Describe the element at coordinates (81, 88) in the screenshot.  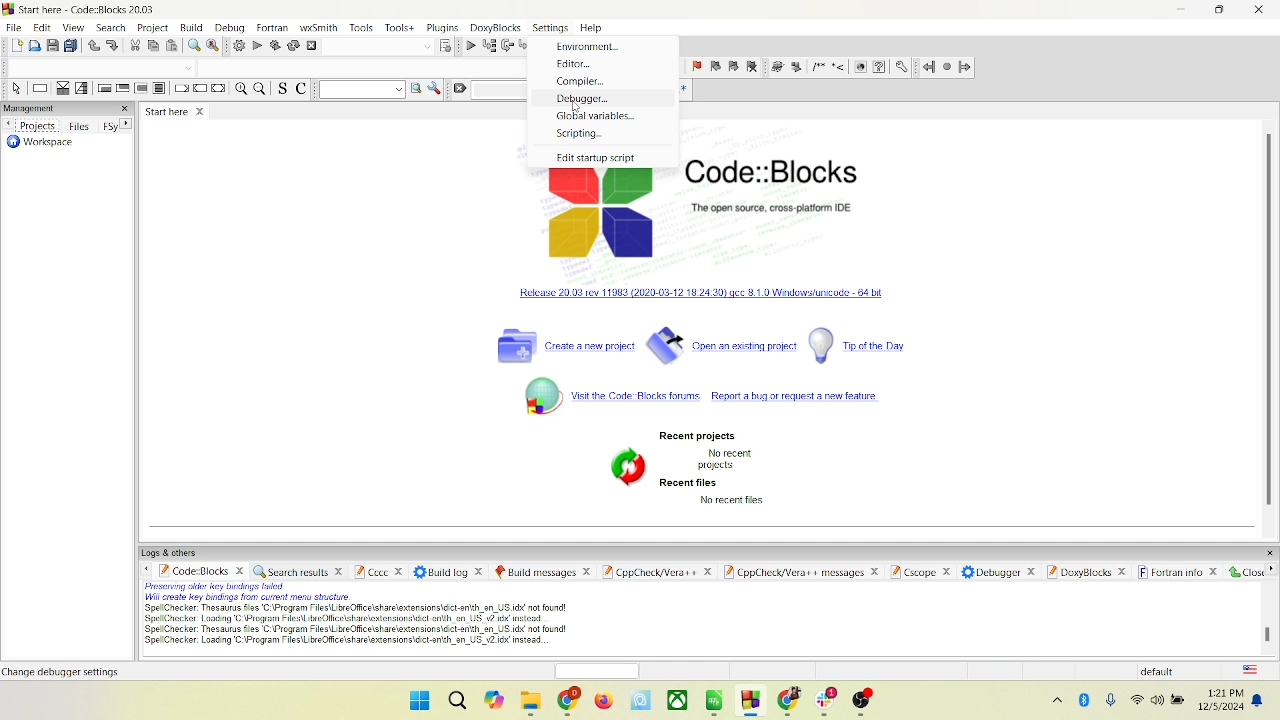
I see `selection` at that location.